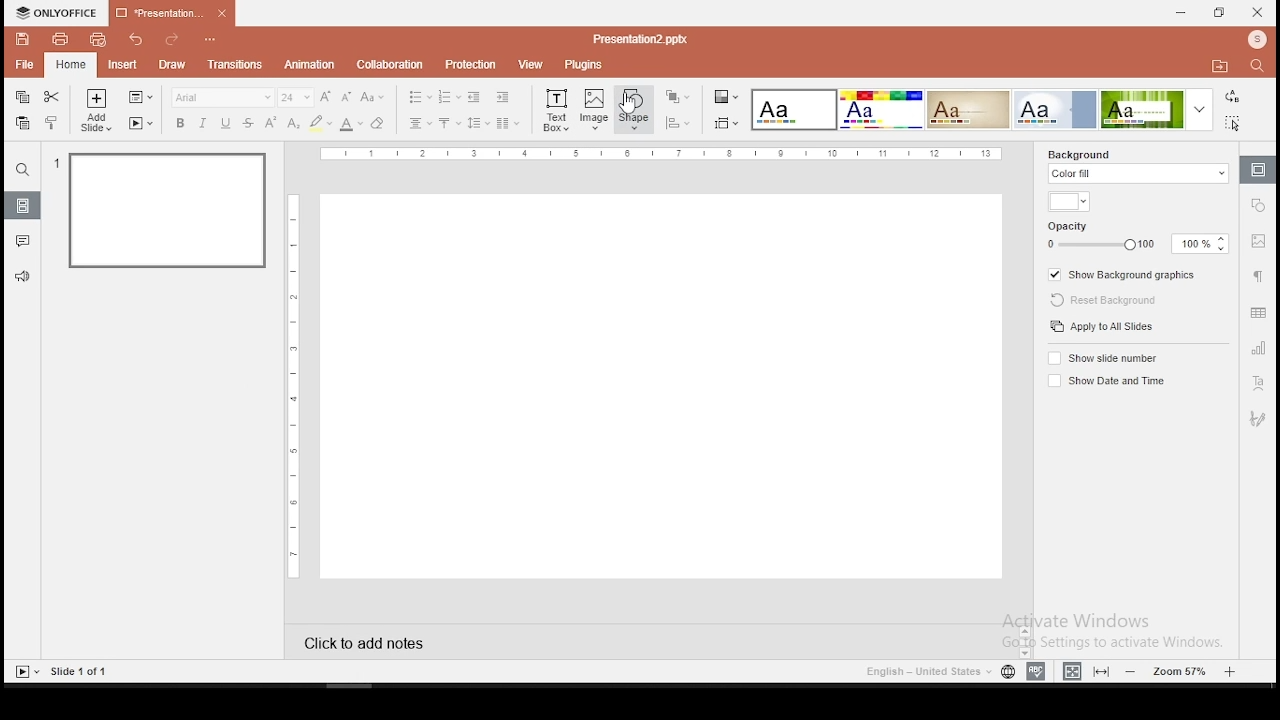 This screenshot has height=720, width=1280. What do you see at coordinates (1230, 669) in the screenshot?
I see `zoom in` at bounding box center [1230, 669].